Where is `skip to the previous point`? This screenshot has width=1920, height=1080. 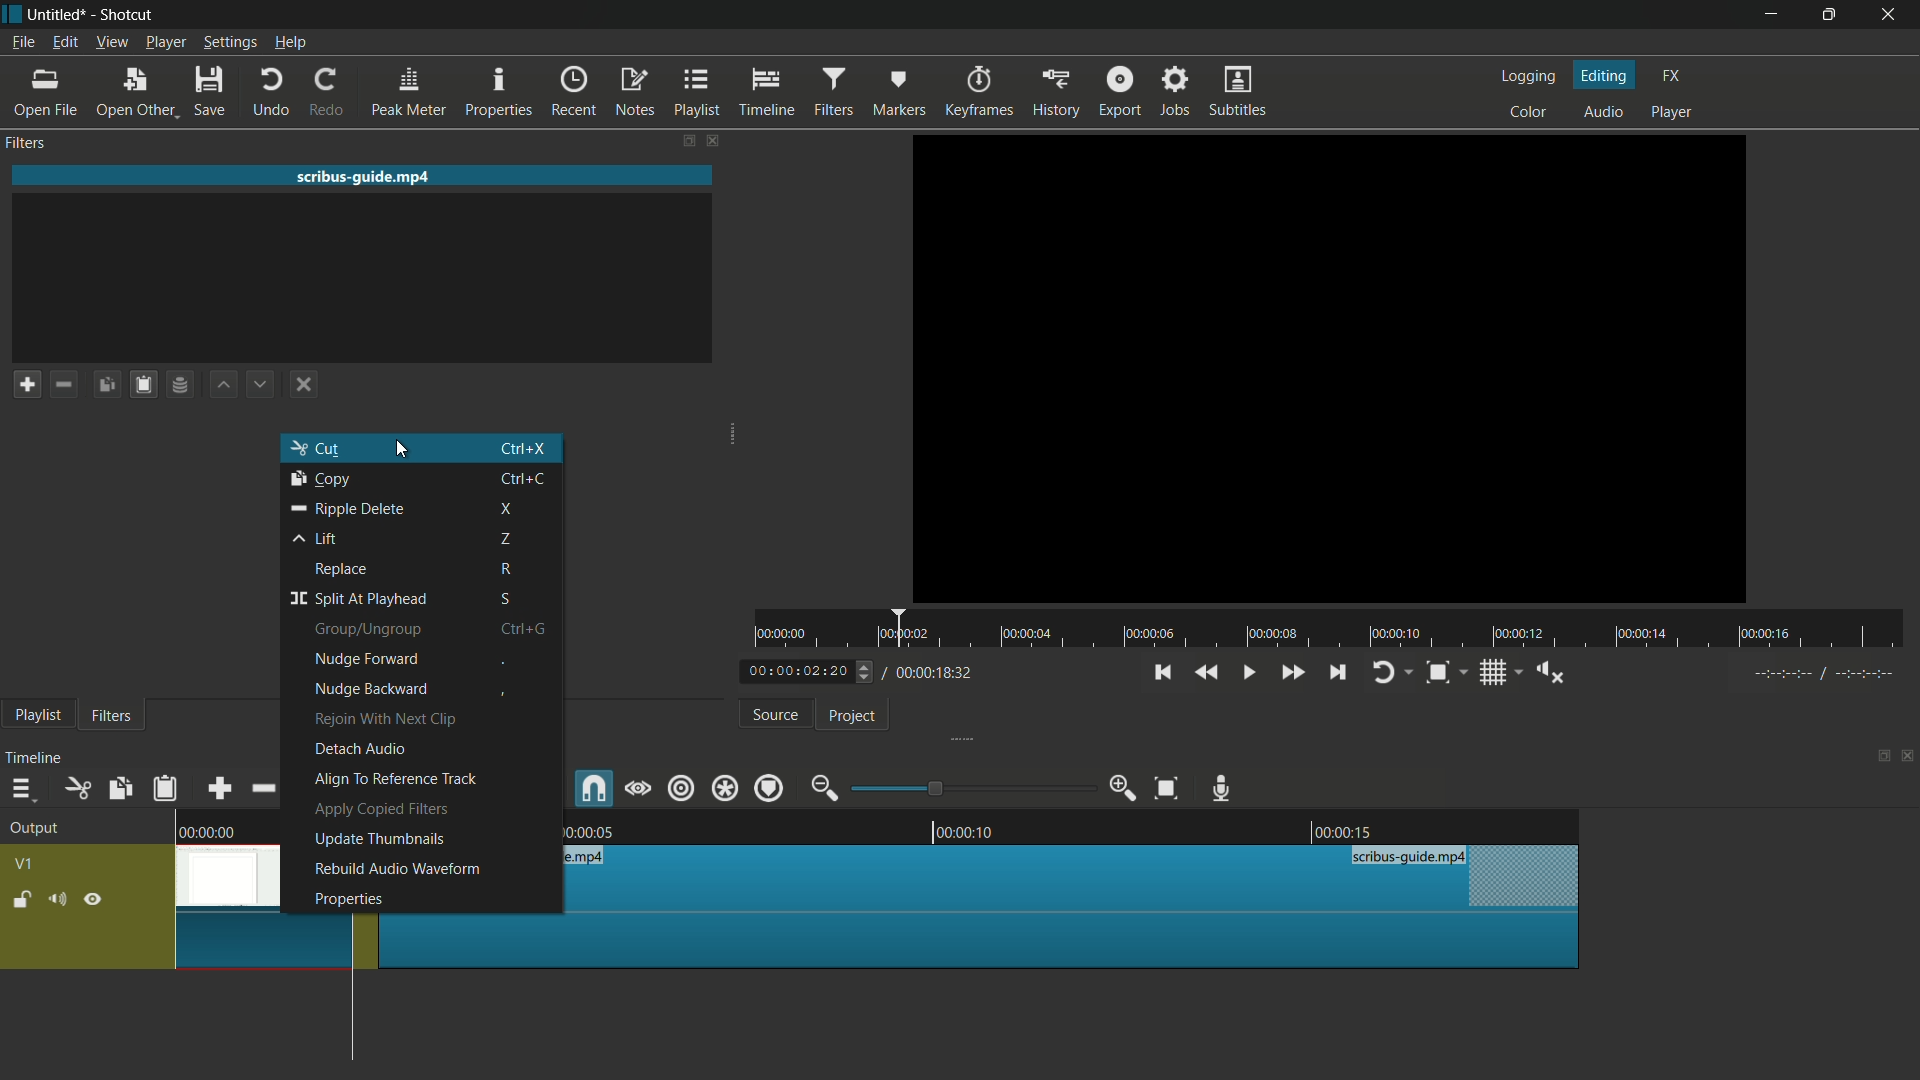 skip to the previous point is located at coordinates (1162, 672).